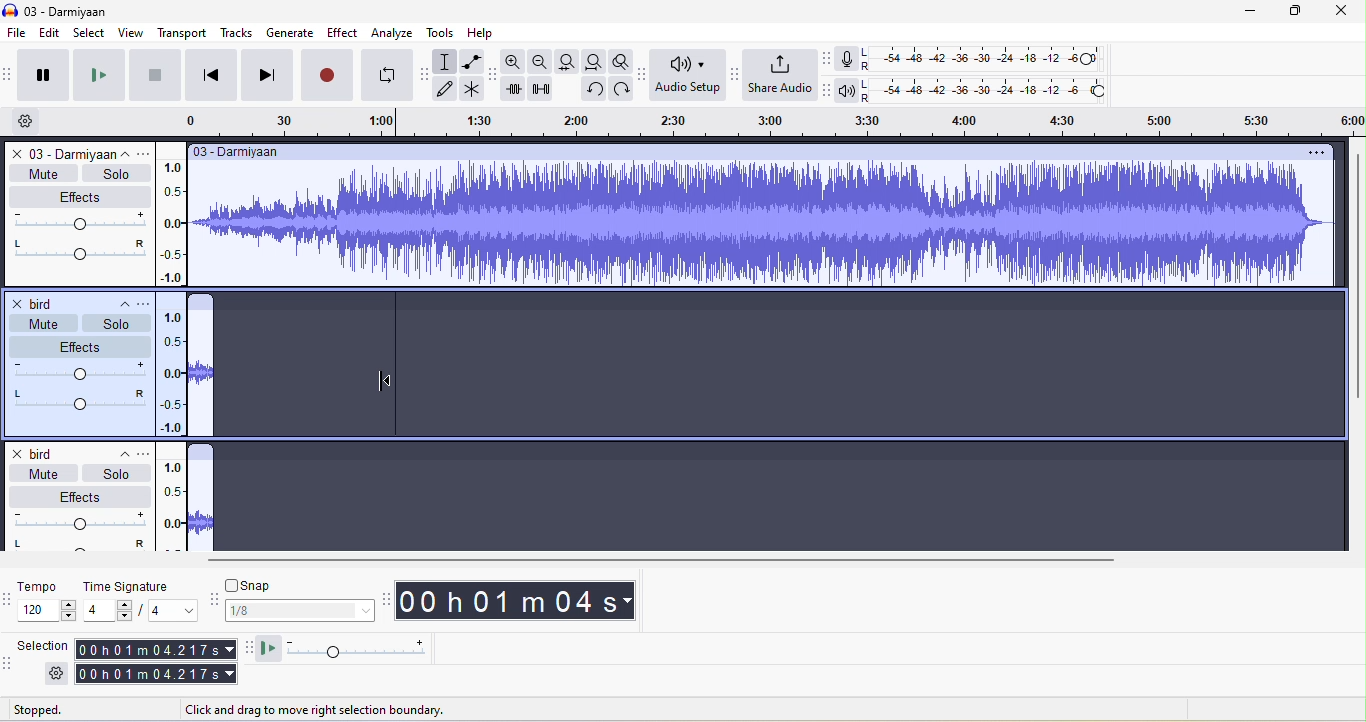 The height and width of the screenshot is (722, 1366). I want to click on trim audio outside selection, so click(518, 89).